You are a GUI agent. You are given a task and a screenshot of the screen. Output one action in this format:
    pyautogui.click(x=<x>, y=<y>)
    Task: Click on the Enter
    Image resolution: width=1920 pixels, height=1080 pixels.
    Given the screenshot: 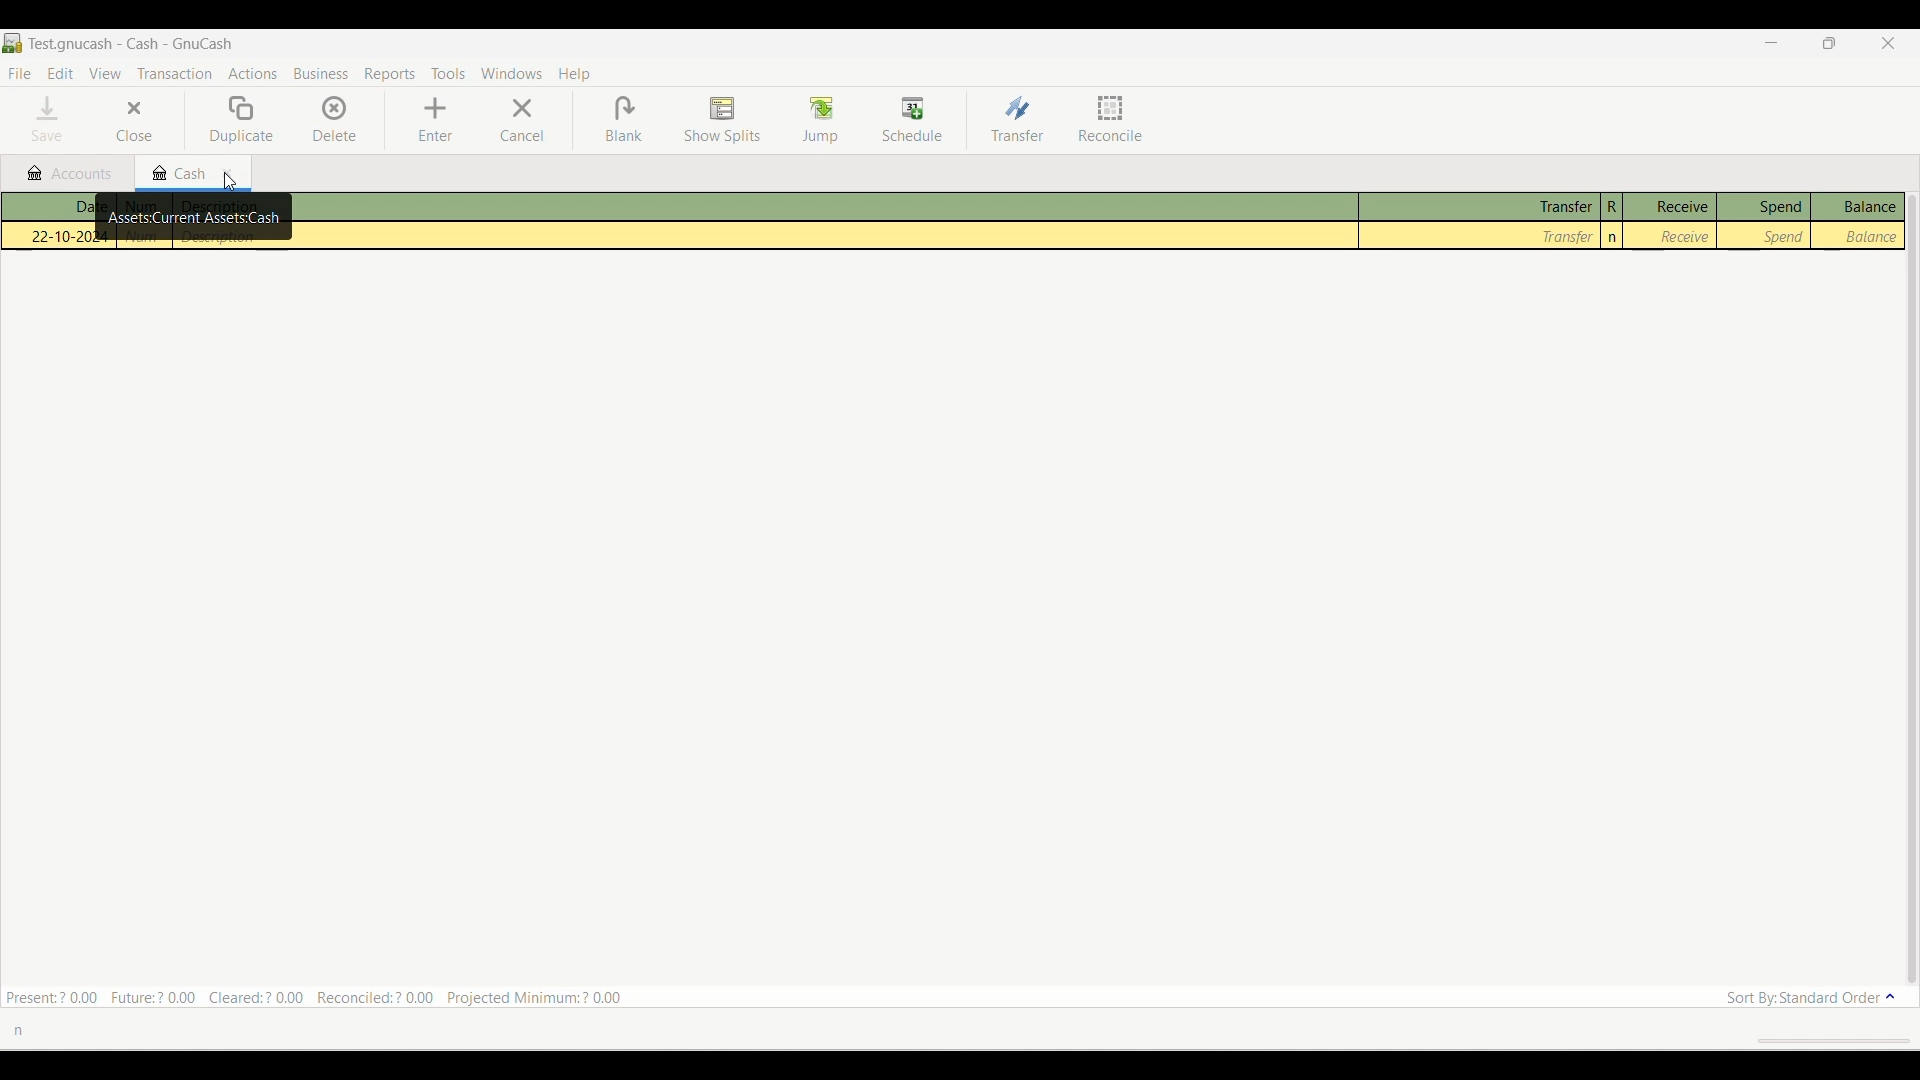 What is the action you would take?
    pyautogui.click(x=435, y=119)
    